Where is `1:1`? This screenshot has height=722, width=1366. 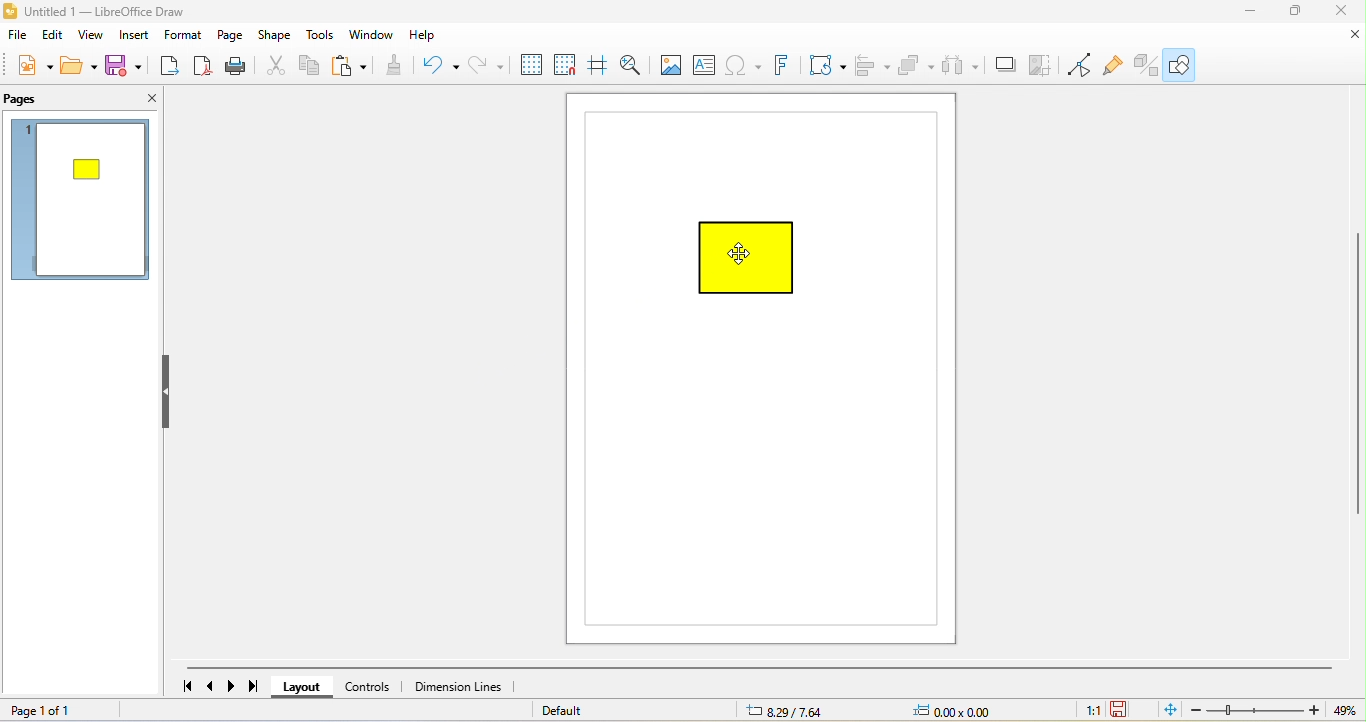
1:1 is located at coordinates (1093, 712).